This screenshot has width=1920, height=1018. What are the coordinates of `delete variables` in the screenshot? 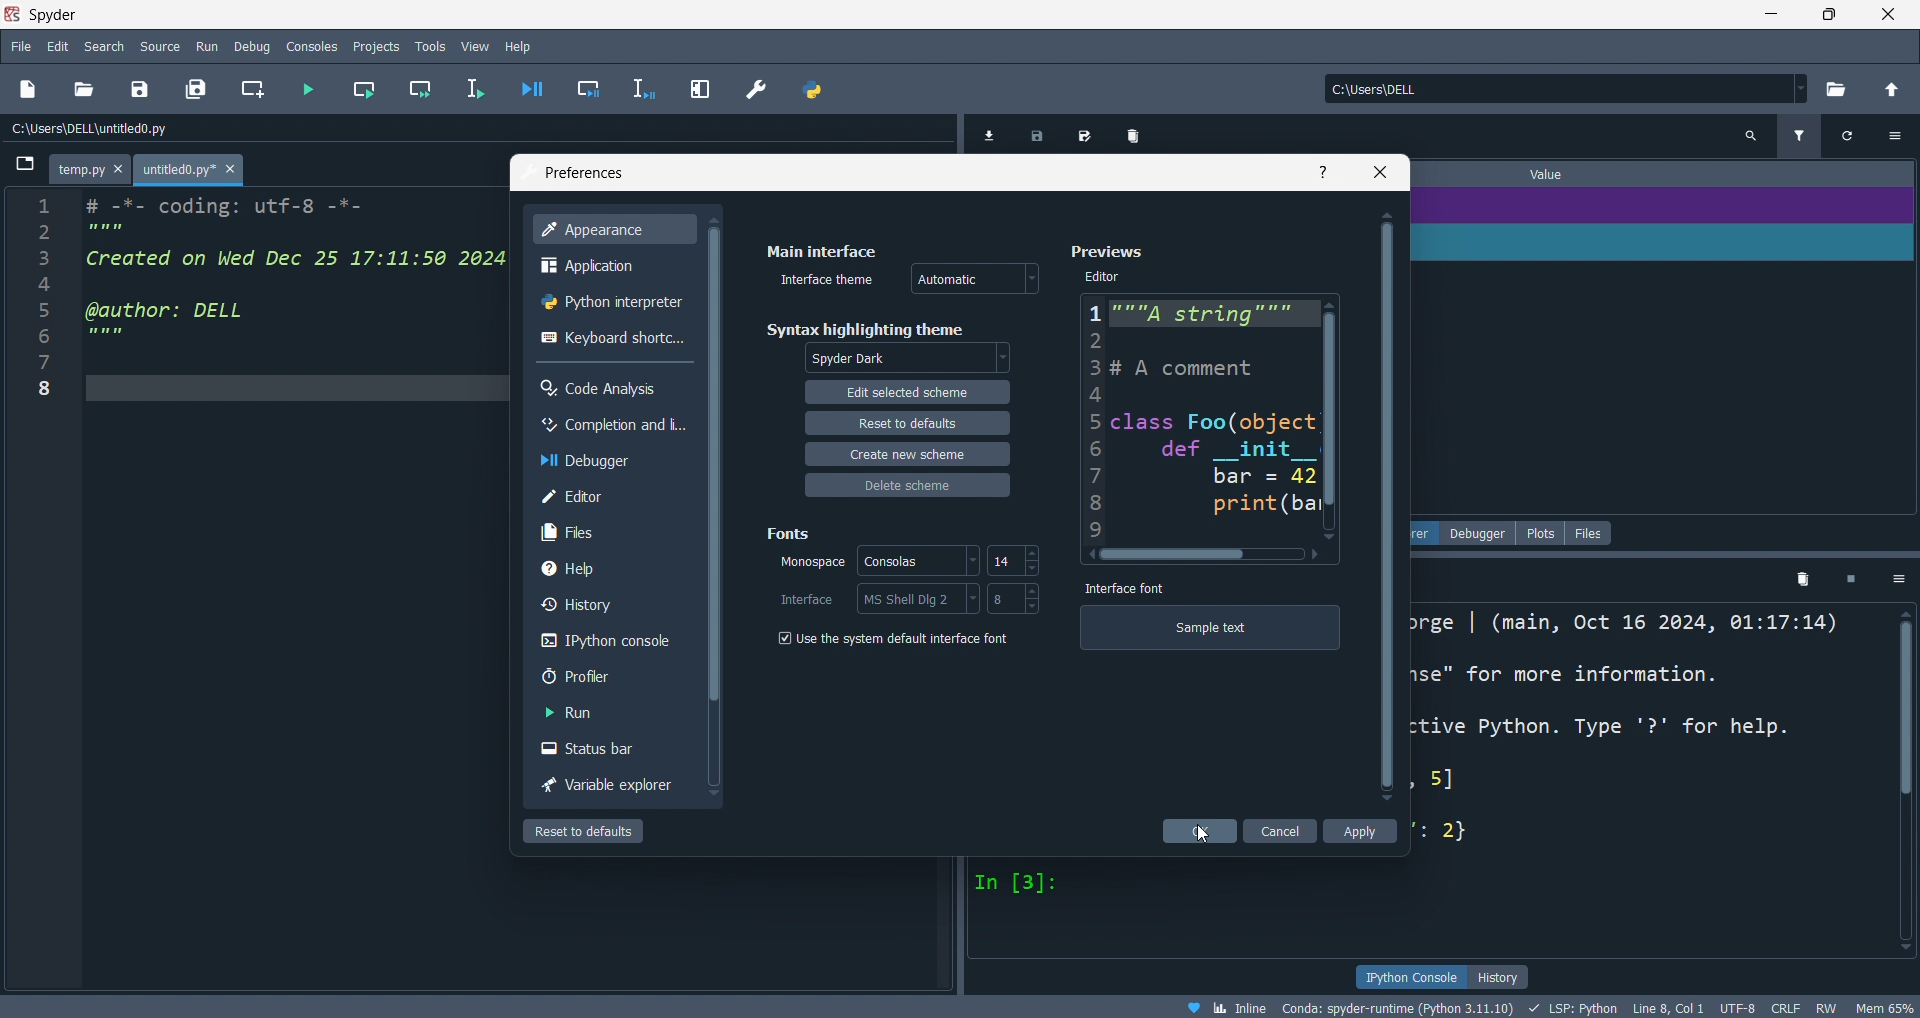 It's located at (1132, 131).